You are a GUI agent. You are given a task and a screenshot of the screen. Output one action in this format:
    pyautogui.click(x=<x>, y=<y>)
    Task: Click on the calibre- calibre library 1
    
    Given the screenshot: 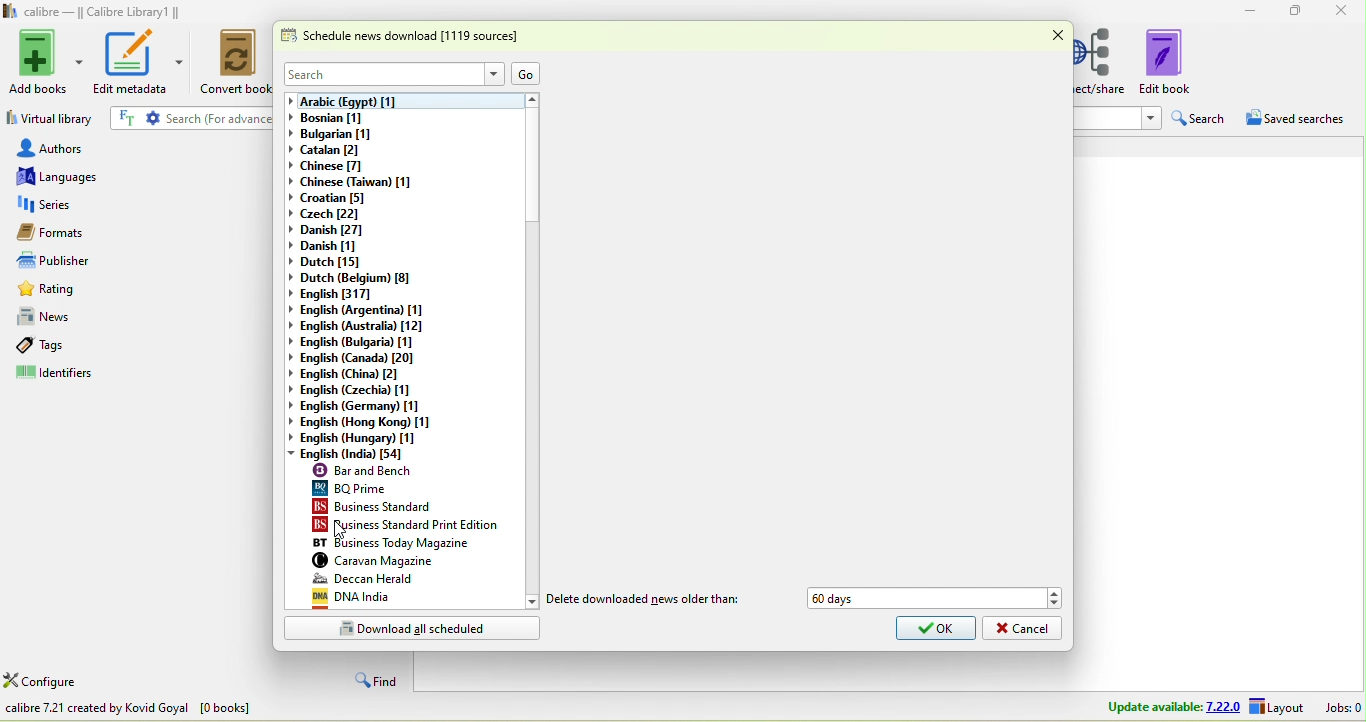 What is the action you would take?
    pyautogui.click(x=103, y=13)
    